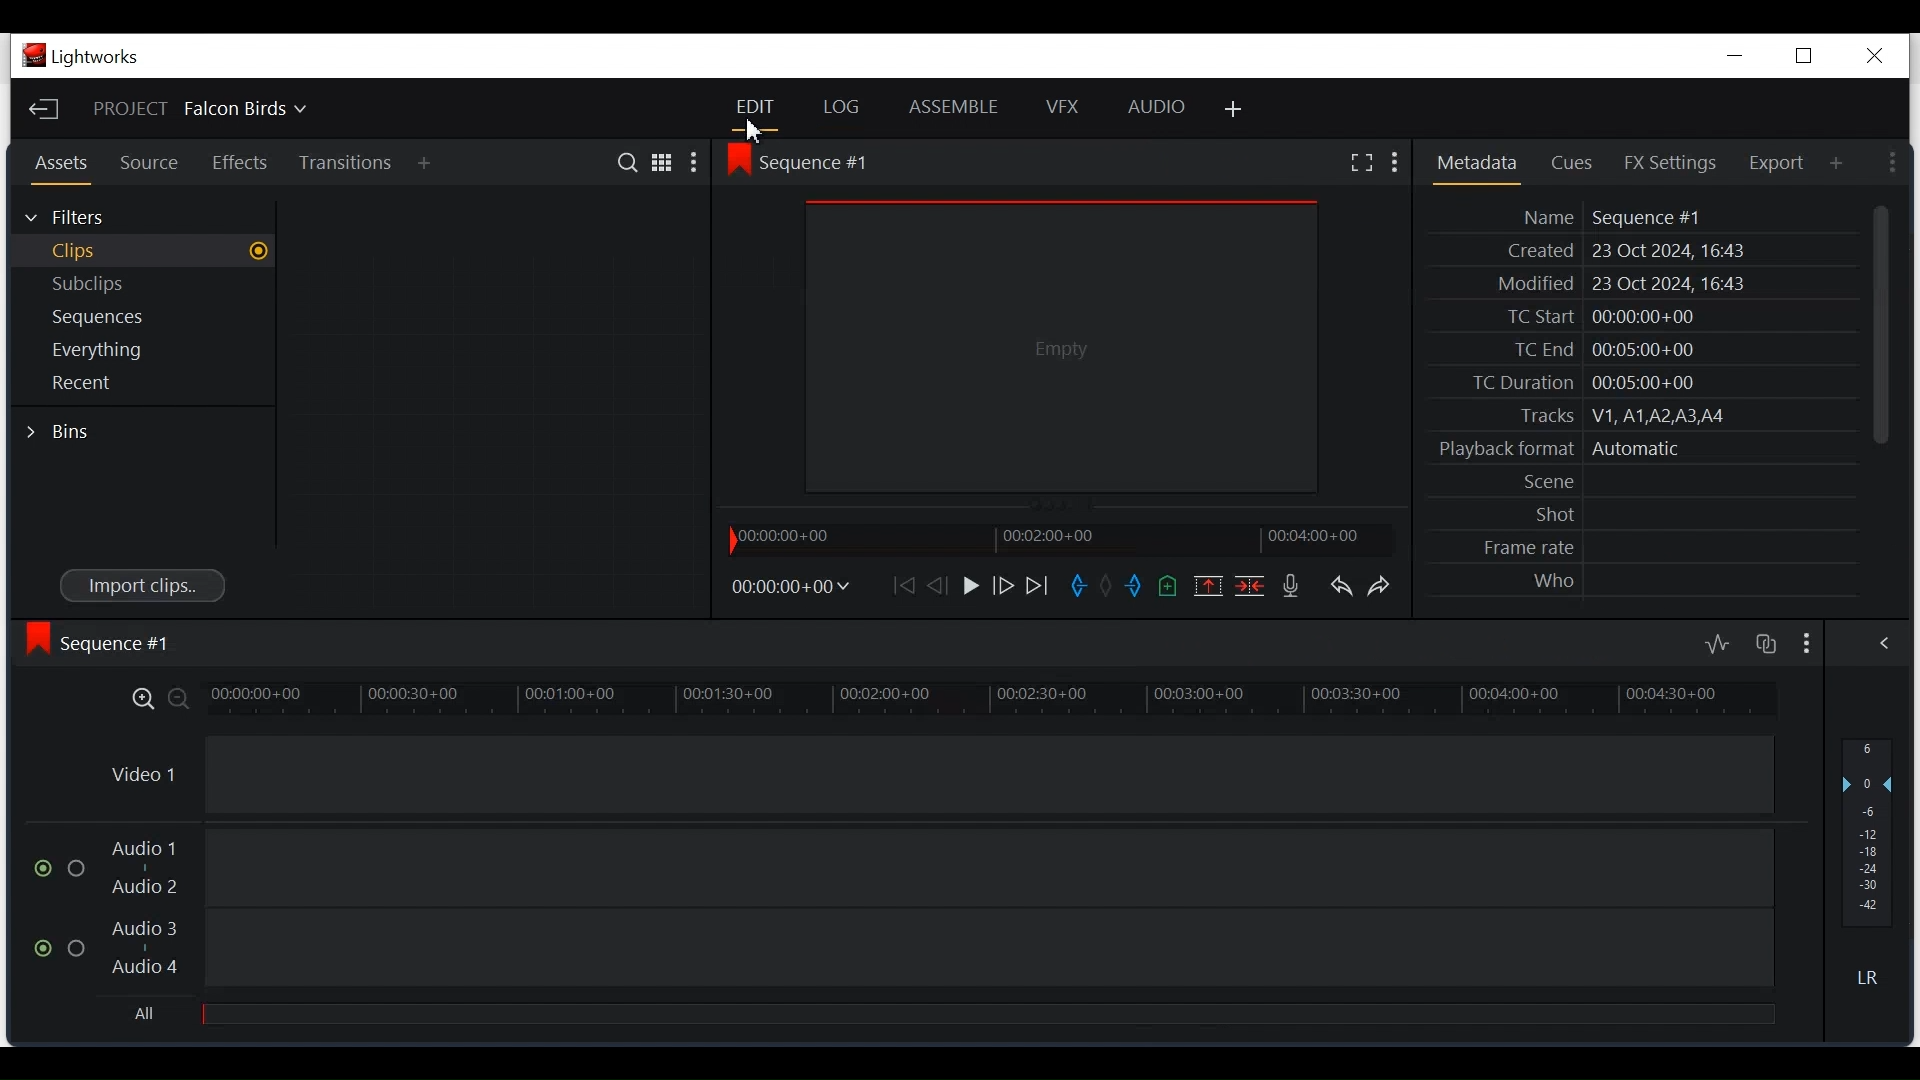 Image resolution: width=1920 pixels, height=1080 pixels. What do you see at coordinates (1732, 55) in the screenshot?
I see `Minimize` at bounding box center [1732, 55].